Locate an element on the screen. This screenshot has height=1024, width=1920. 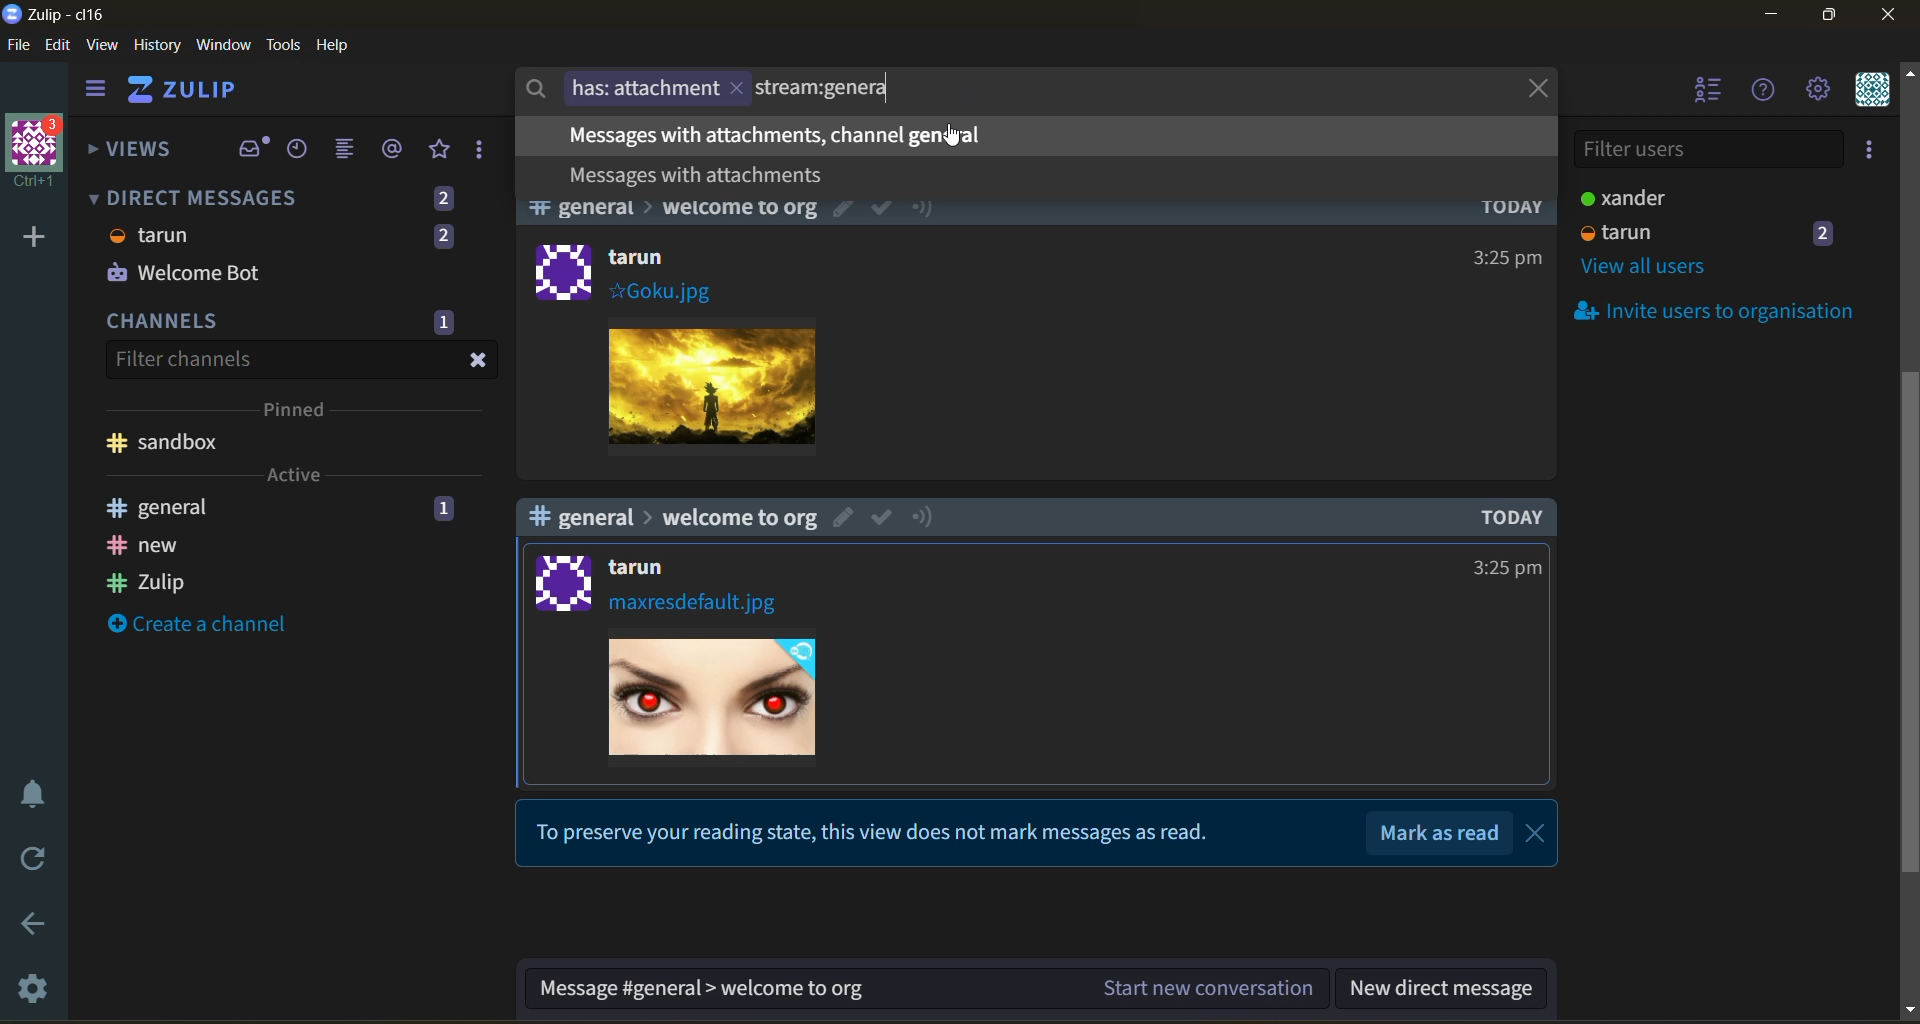
# new is located at coordinates (145, 546).